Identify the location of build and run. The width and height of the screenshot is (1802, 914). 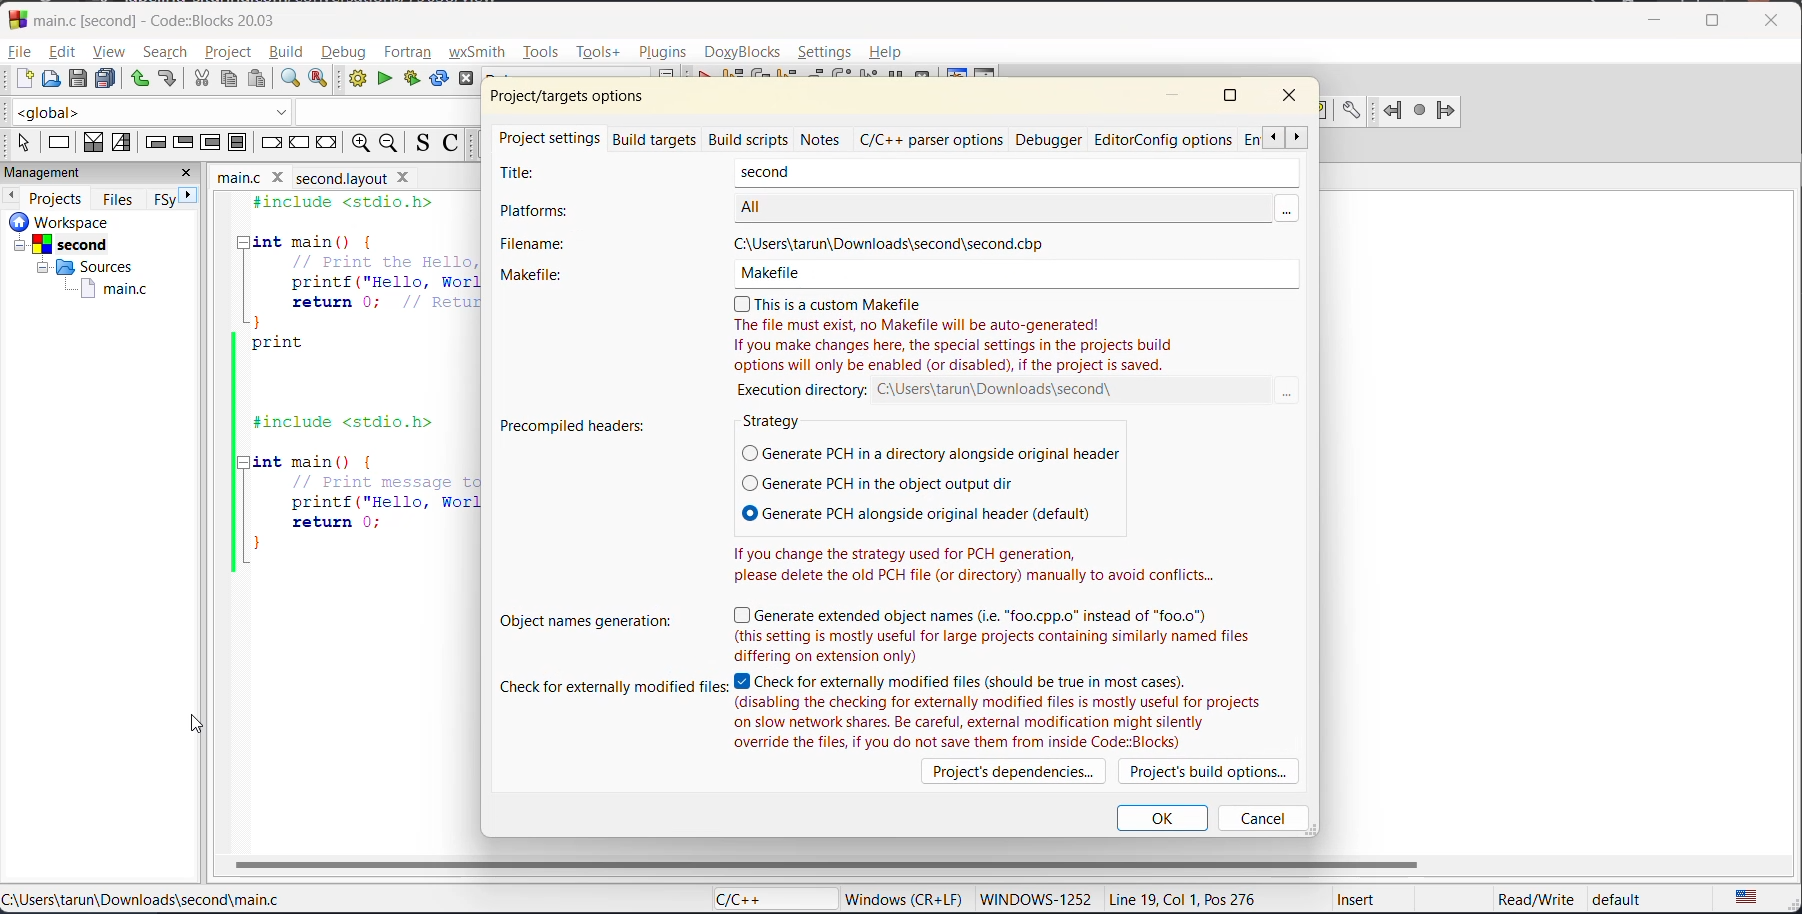
(412, 77).